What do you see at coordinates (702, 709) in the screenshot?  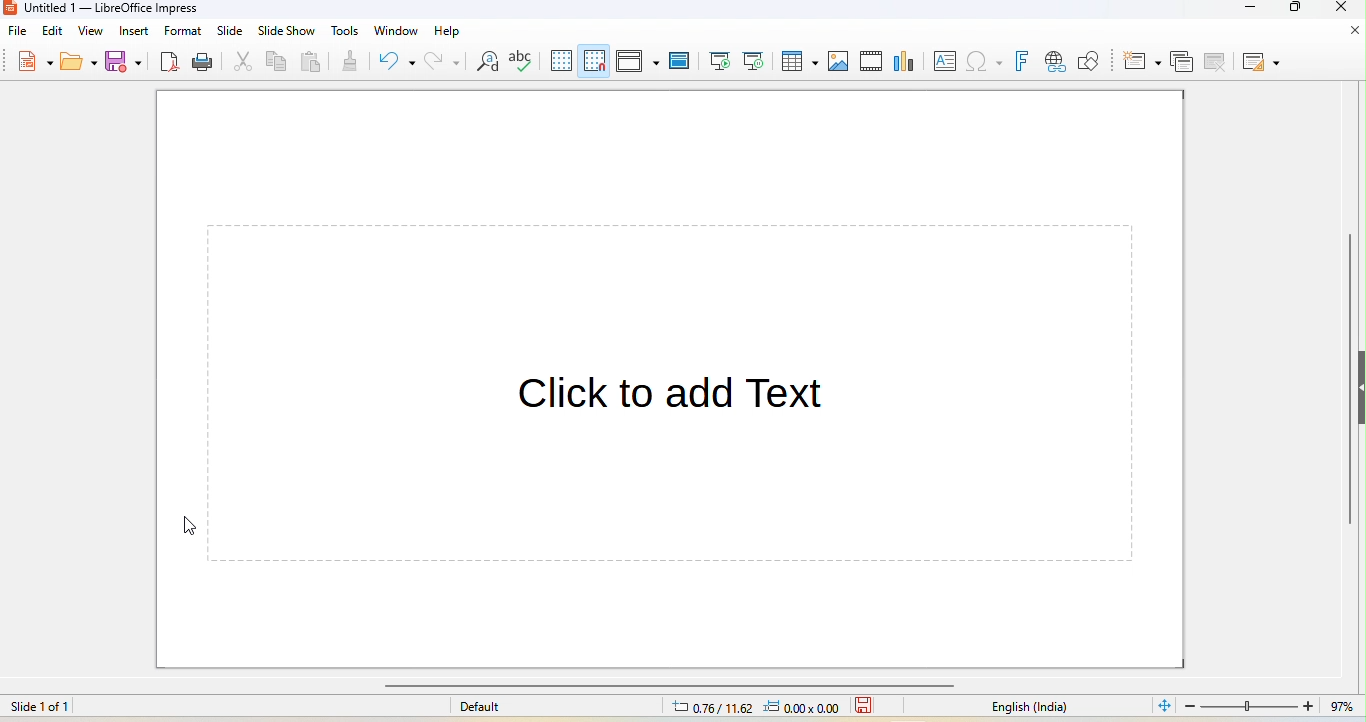 I see `cursor position (0.76/11.62)` at bounding box center [702, 709].